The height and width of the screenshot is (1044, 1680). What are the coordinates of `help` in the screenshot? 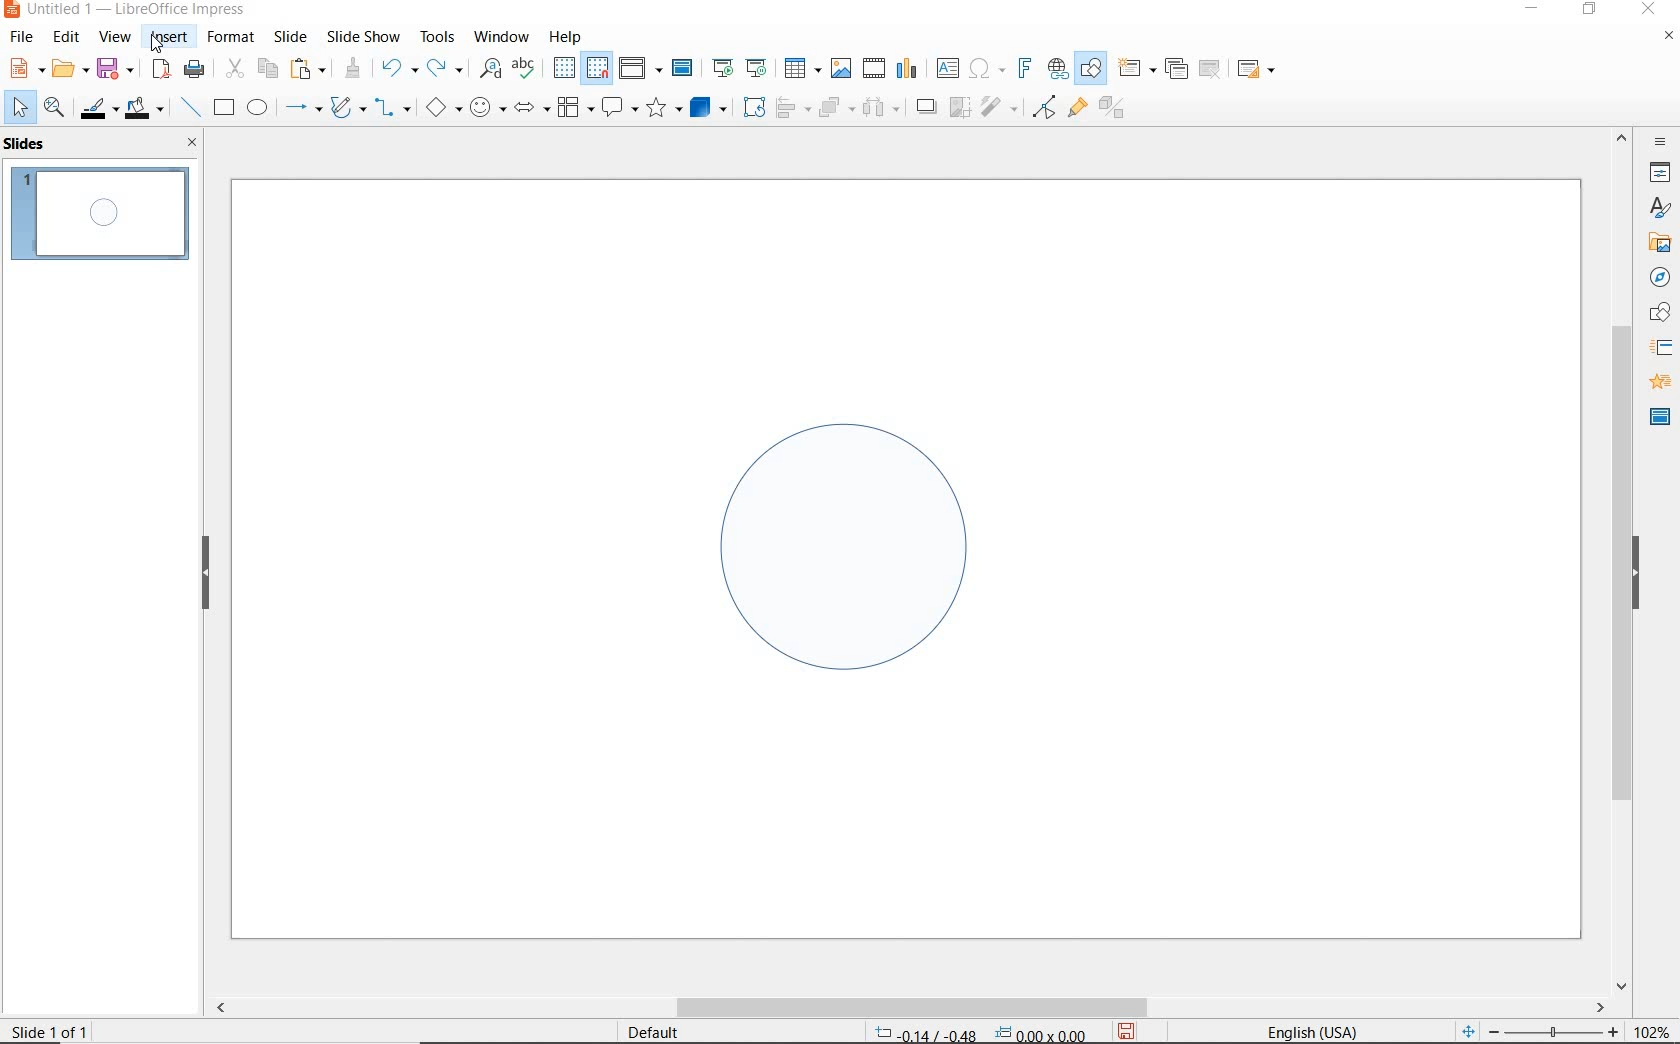 It's located at (568, 34).